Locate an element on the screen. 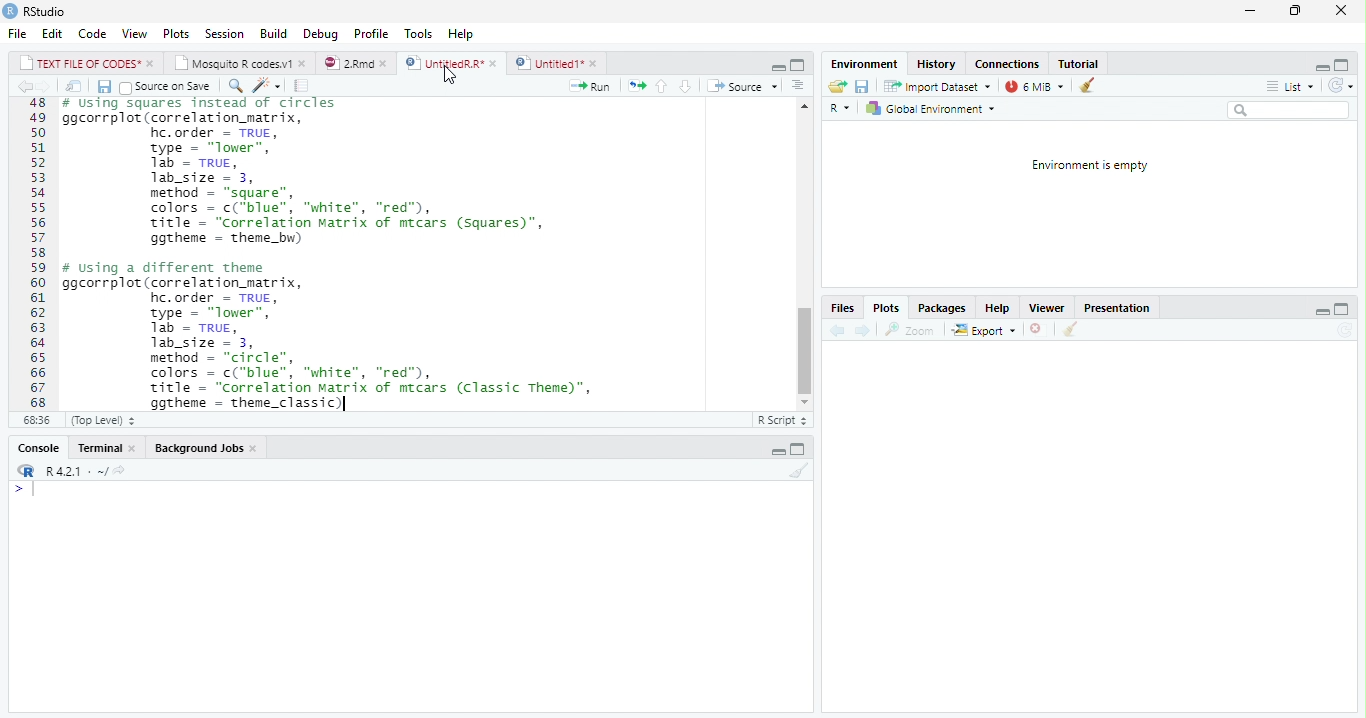 The height and width of the screenshot is (718, 1366). File is located at coordinates (15, 35).